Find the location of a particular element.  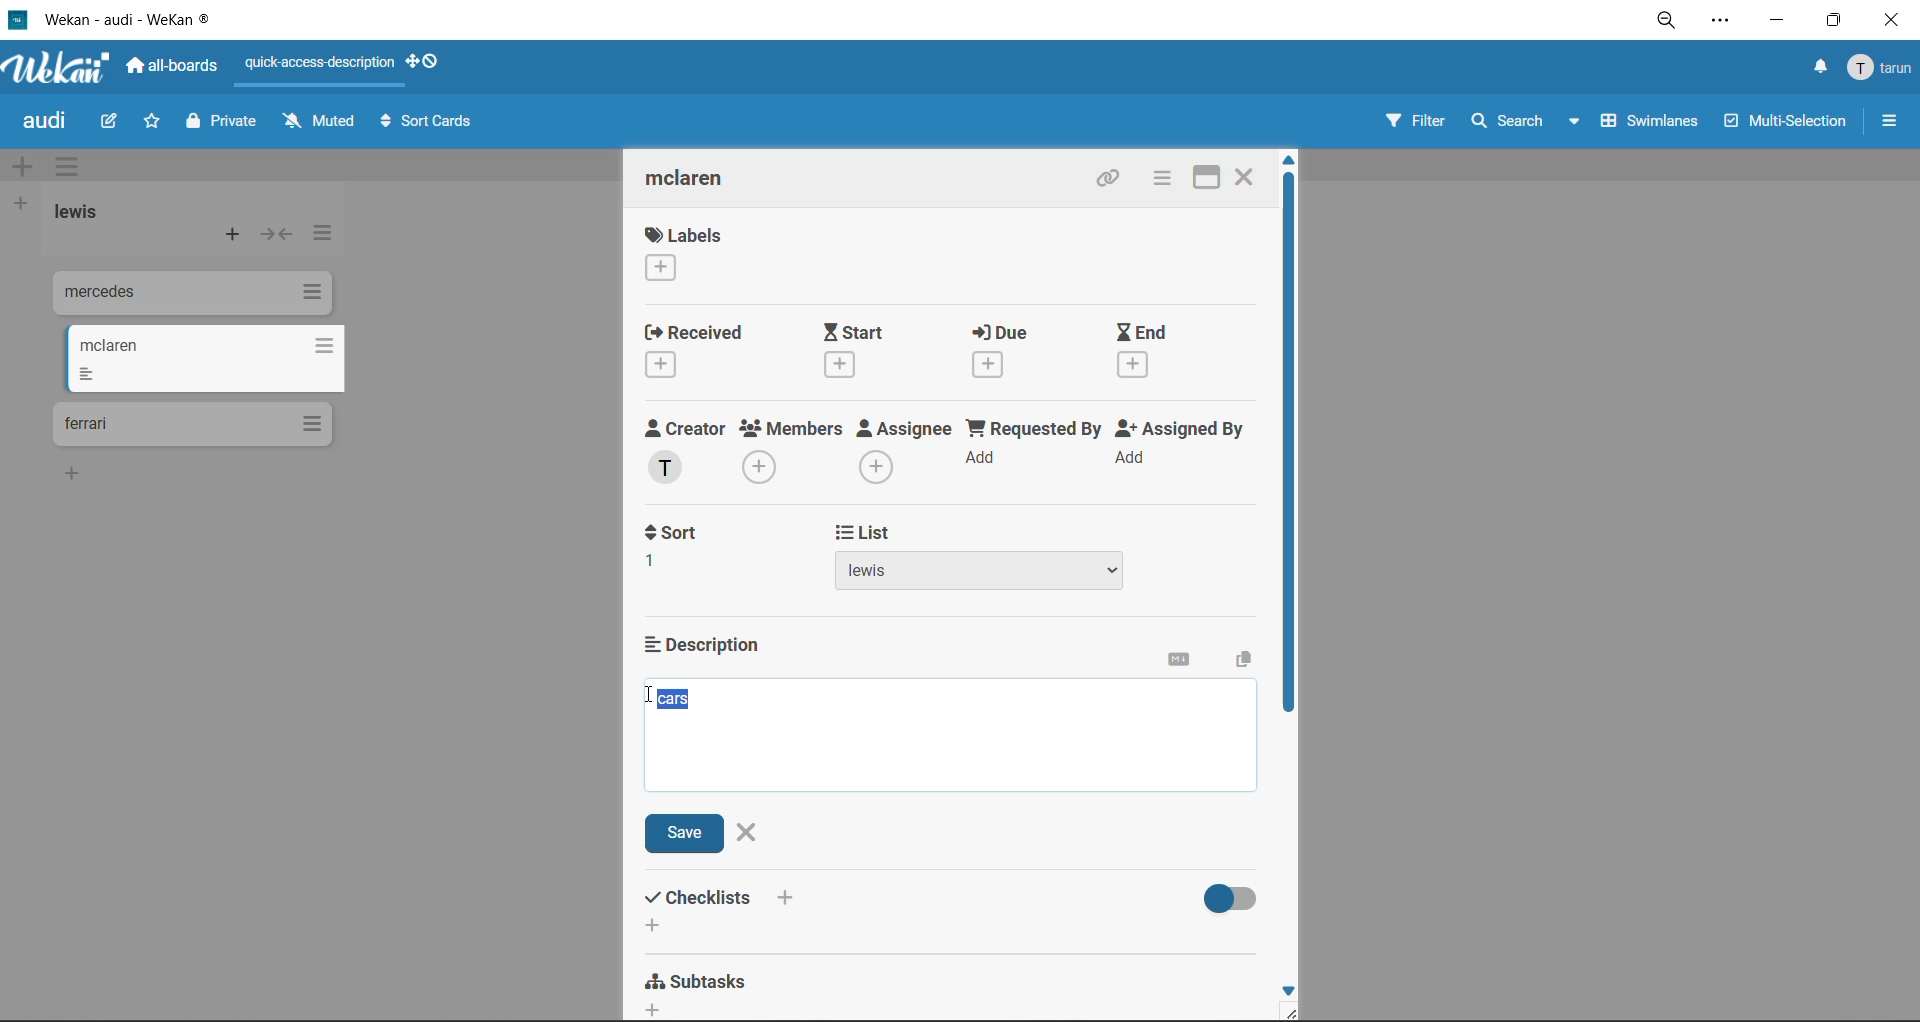

swimlane actions is located at coordinates (73, 168).